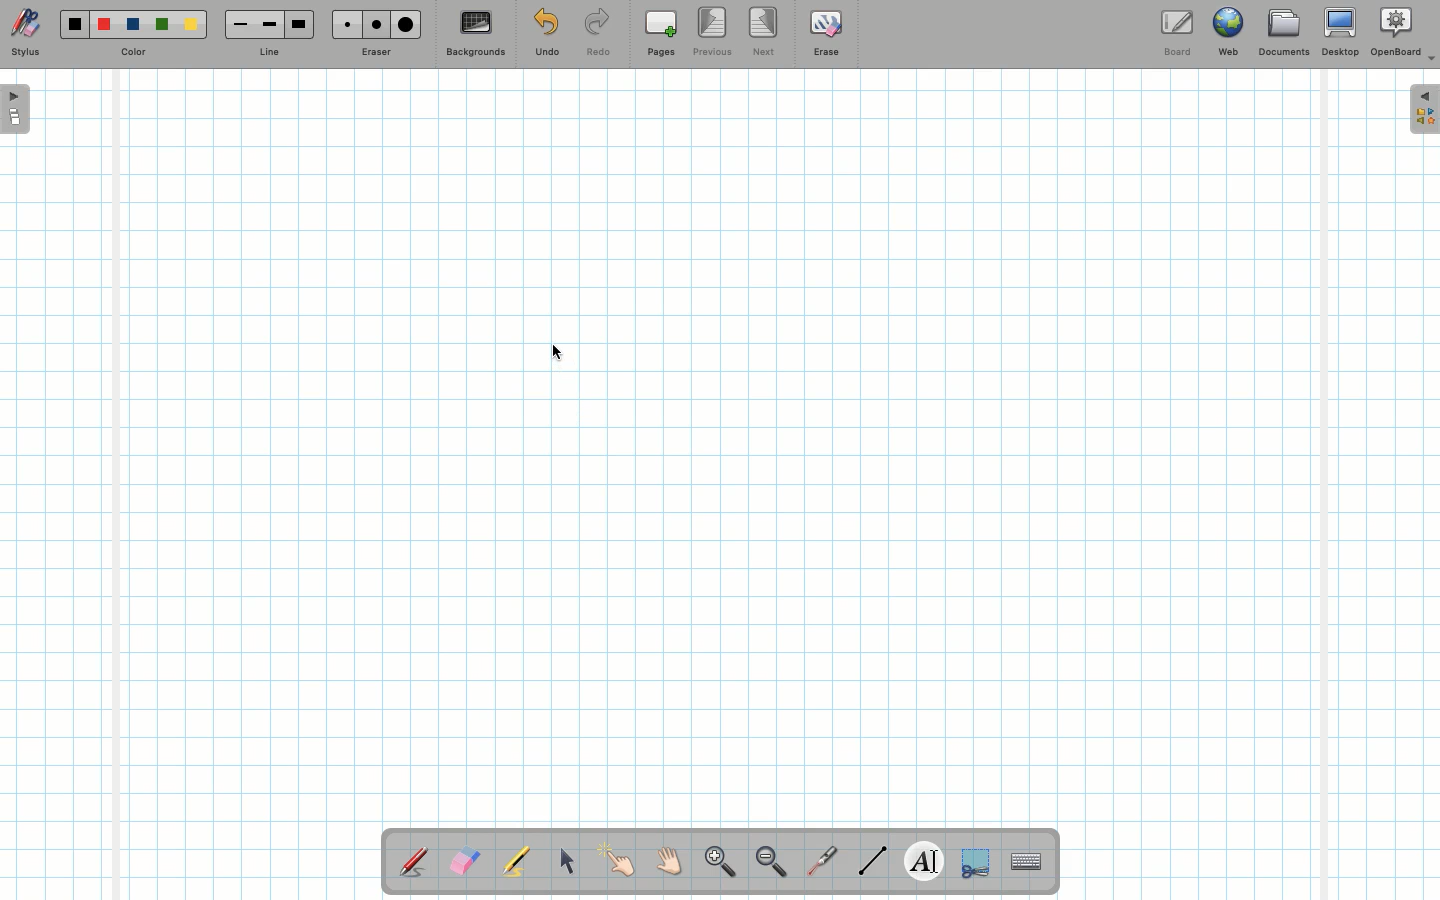 The height and width of the screenshot is (900, 1440). I want to click on Pointer, so click(566, 861).